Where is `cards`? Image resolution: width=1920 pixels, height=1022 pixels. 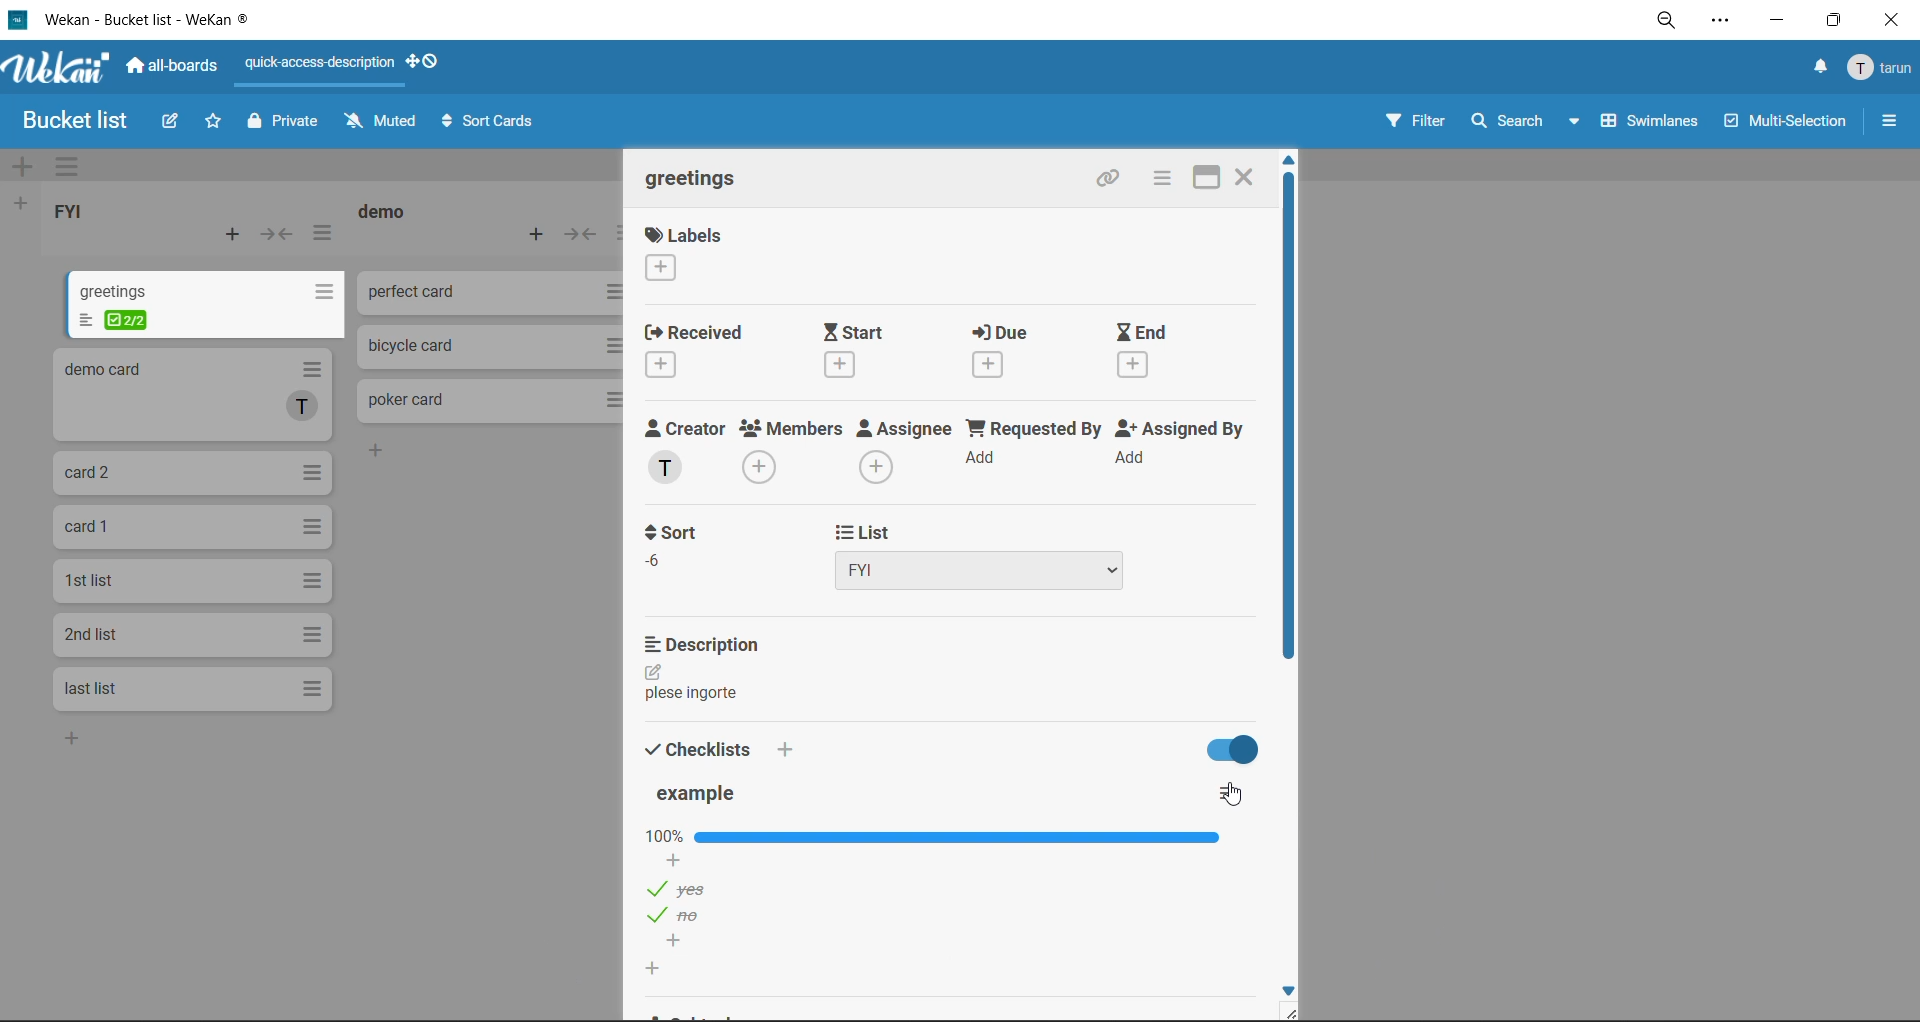 cards is located at coordinates (198, 394).